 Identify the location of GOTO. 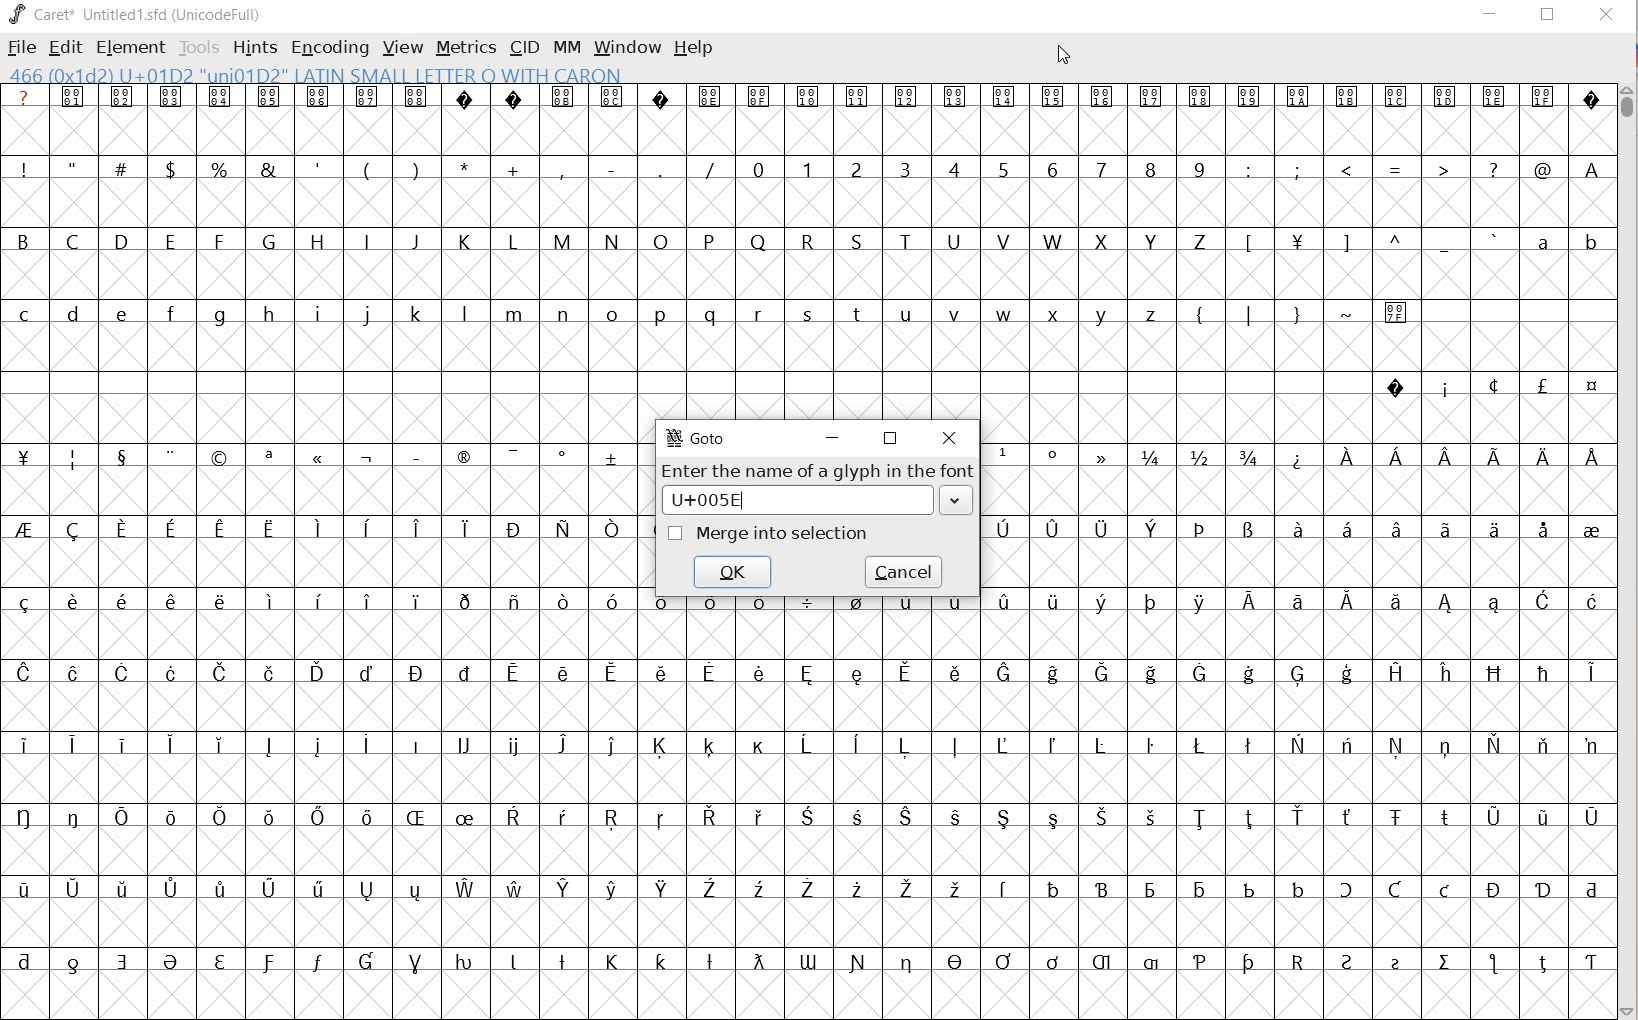
(698, 437).